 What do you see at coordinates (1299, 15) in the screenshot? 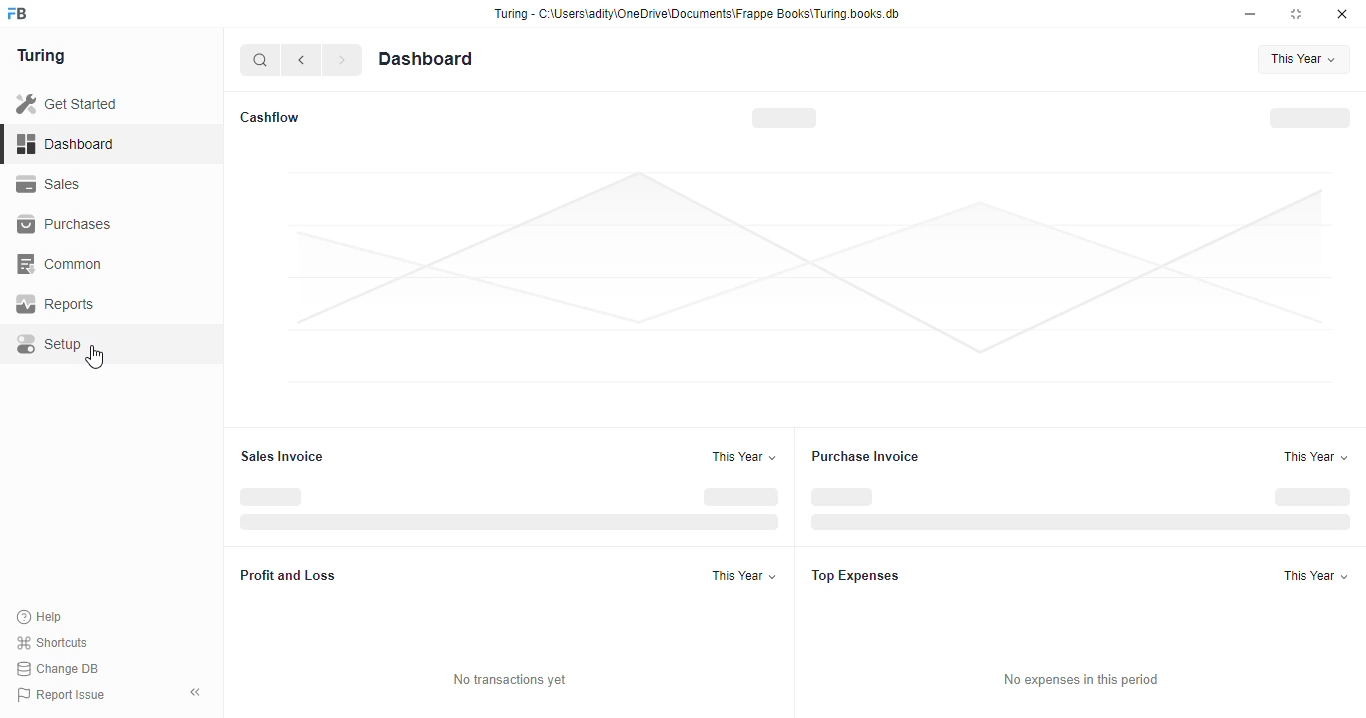
I see `maximise` at bounding box center [1299, 15].